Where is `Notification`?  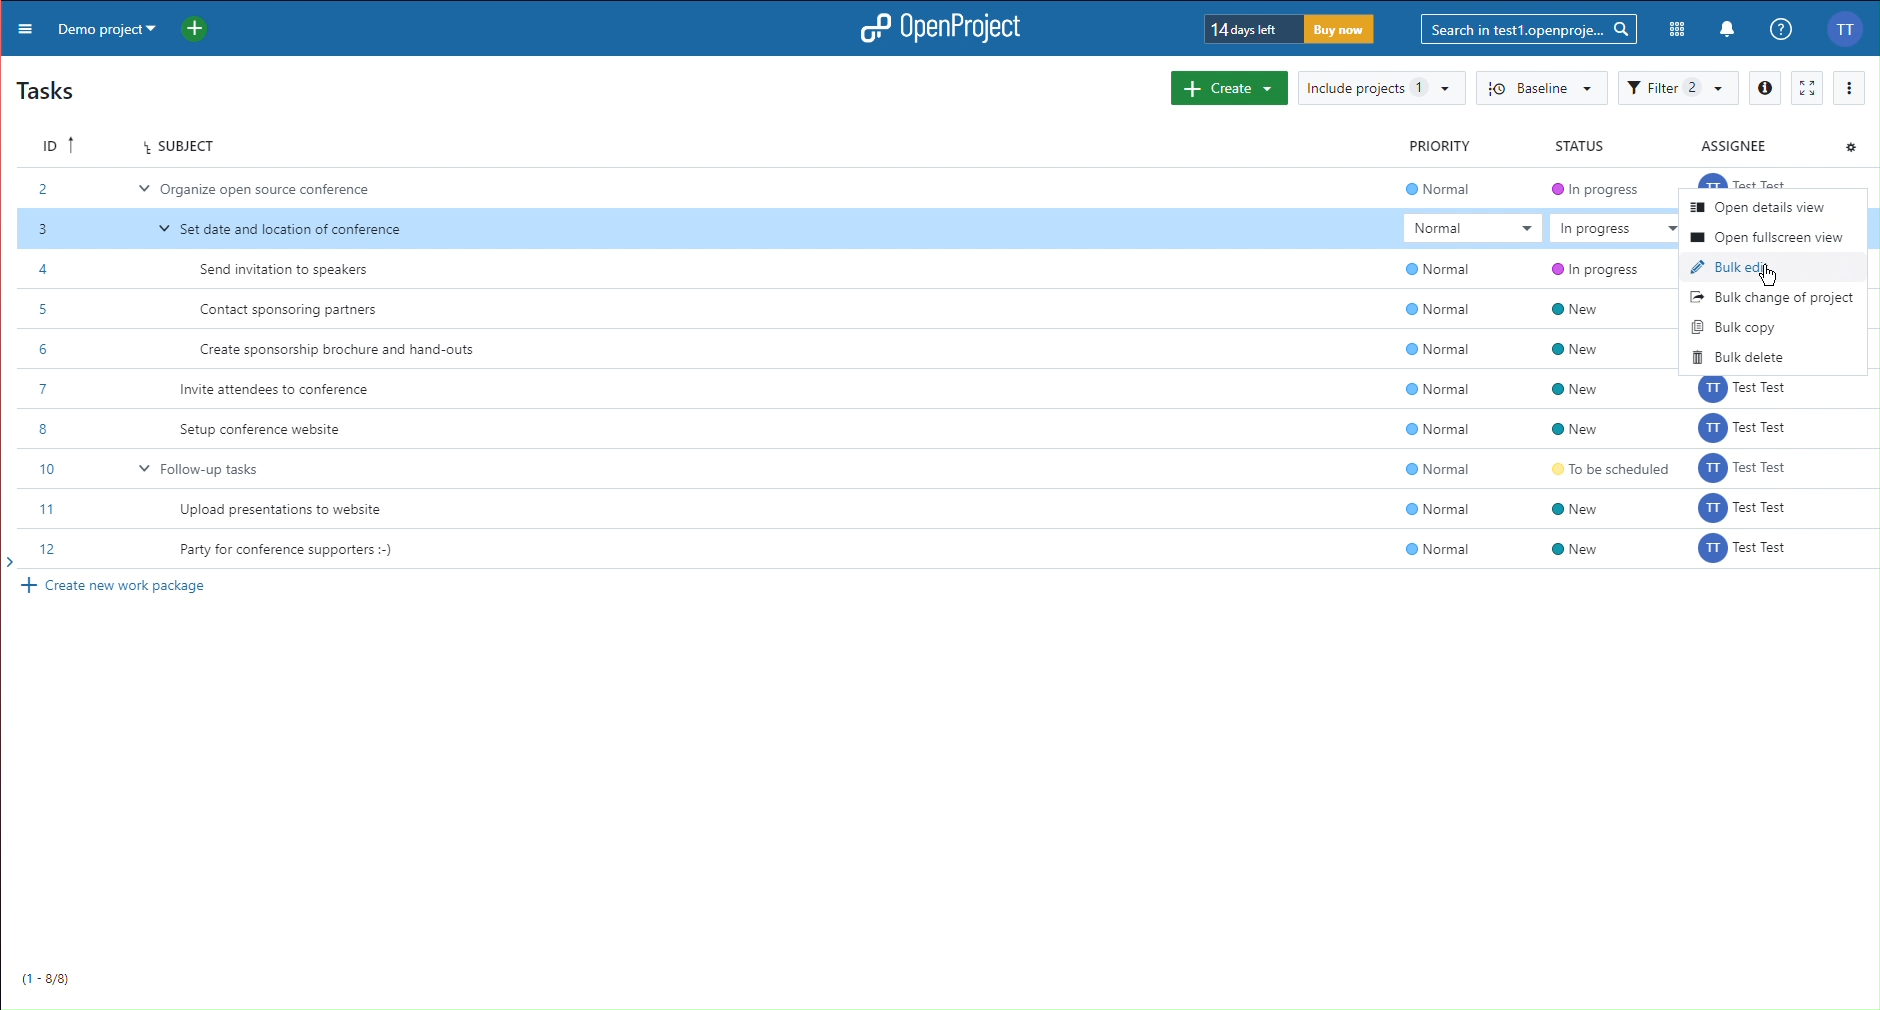
Notification is located at coordinates (1728, 31).